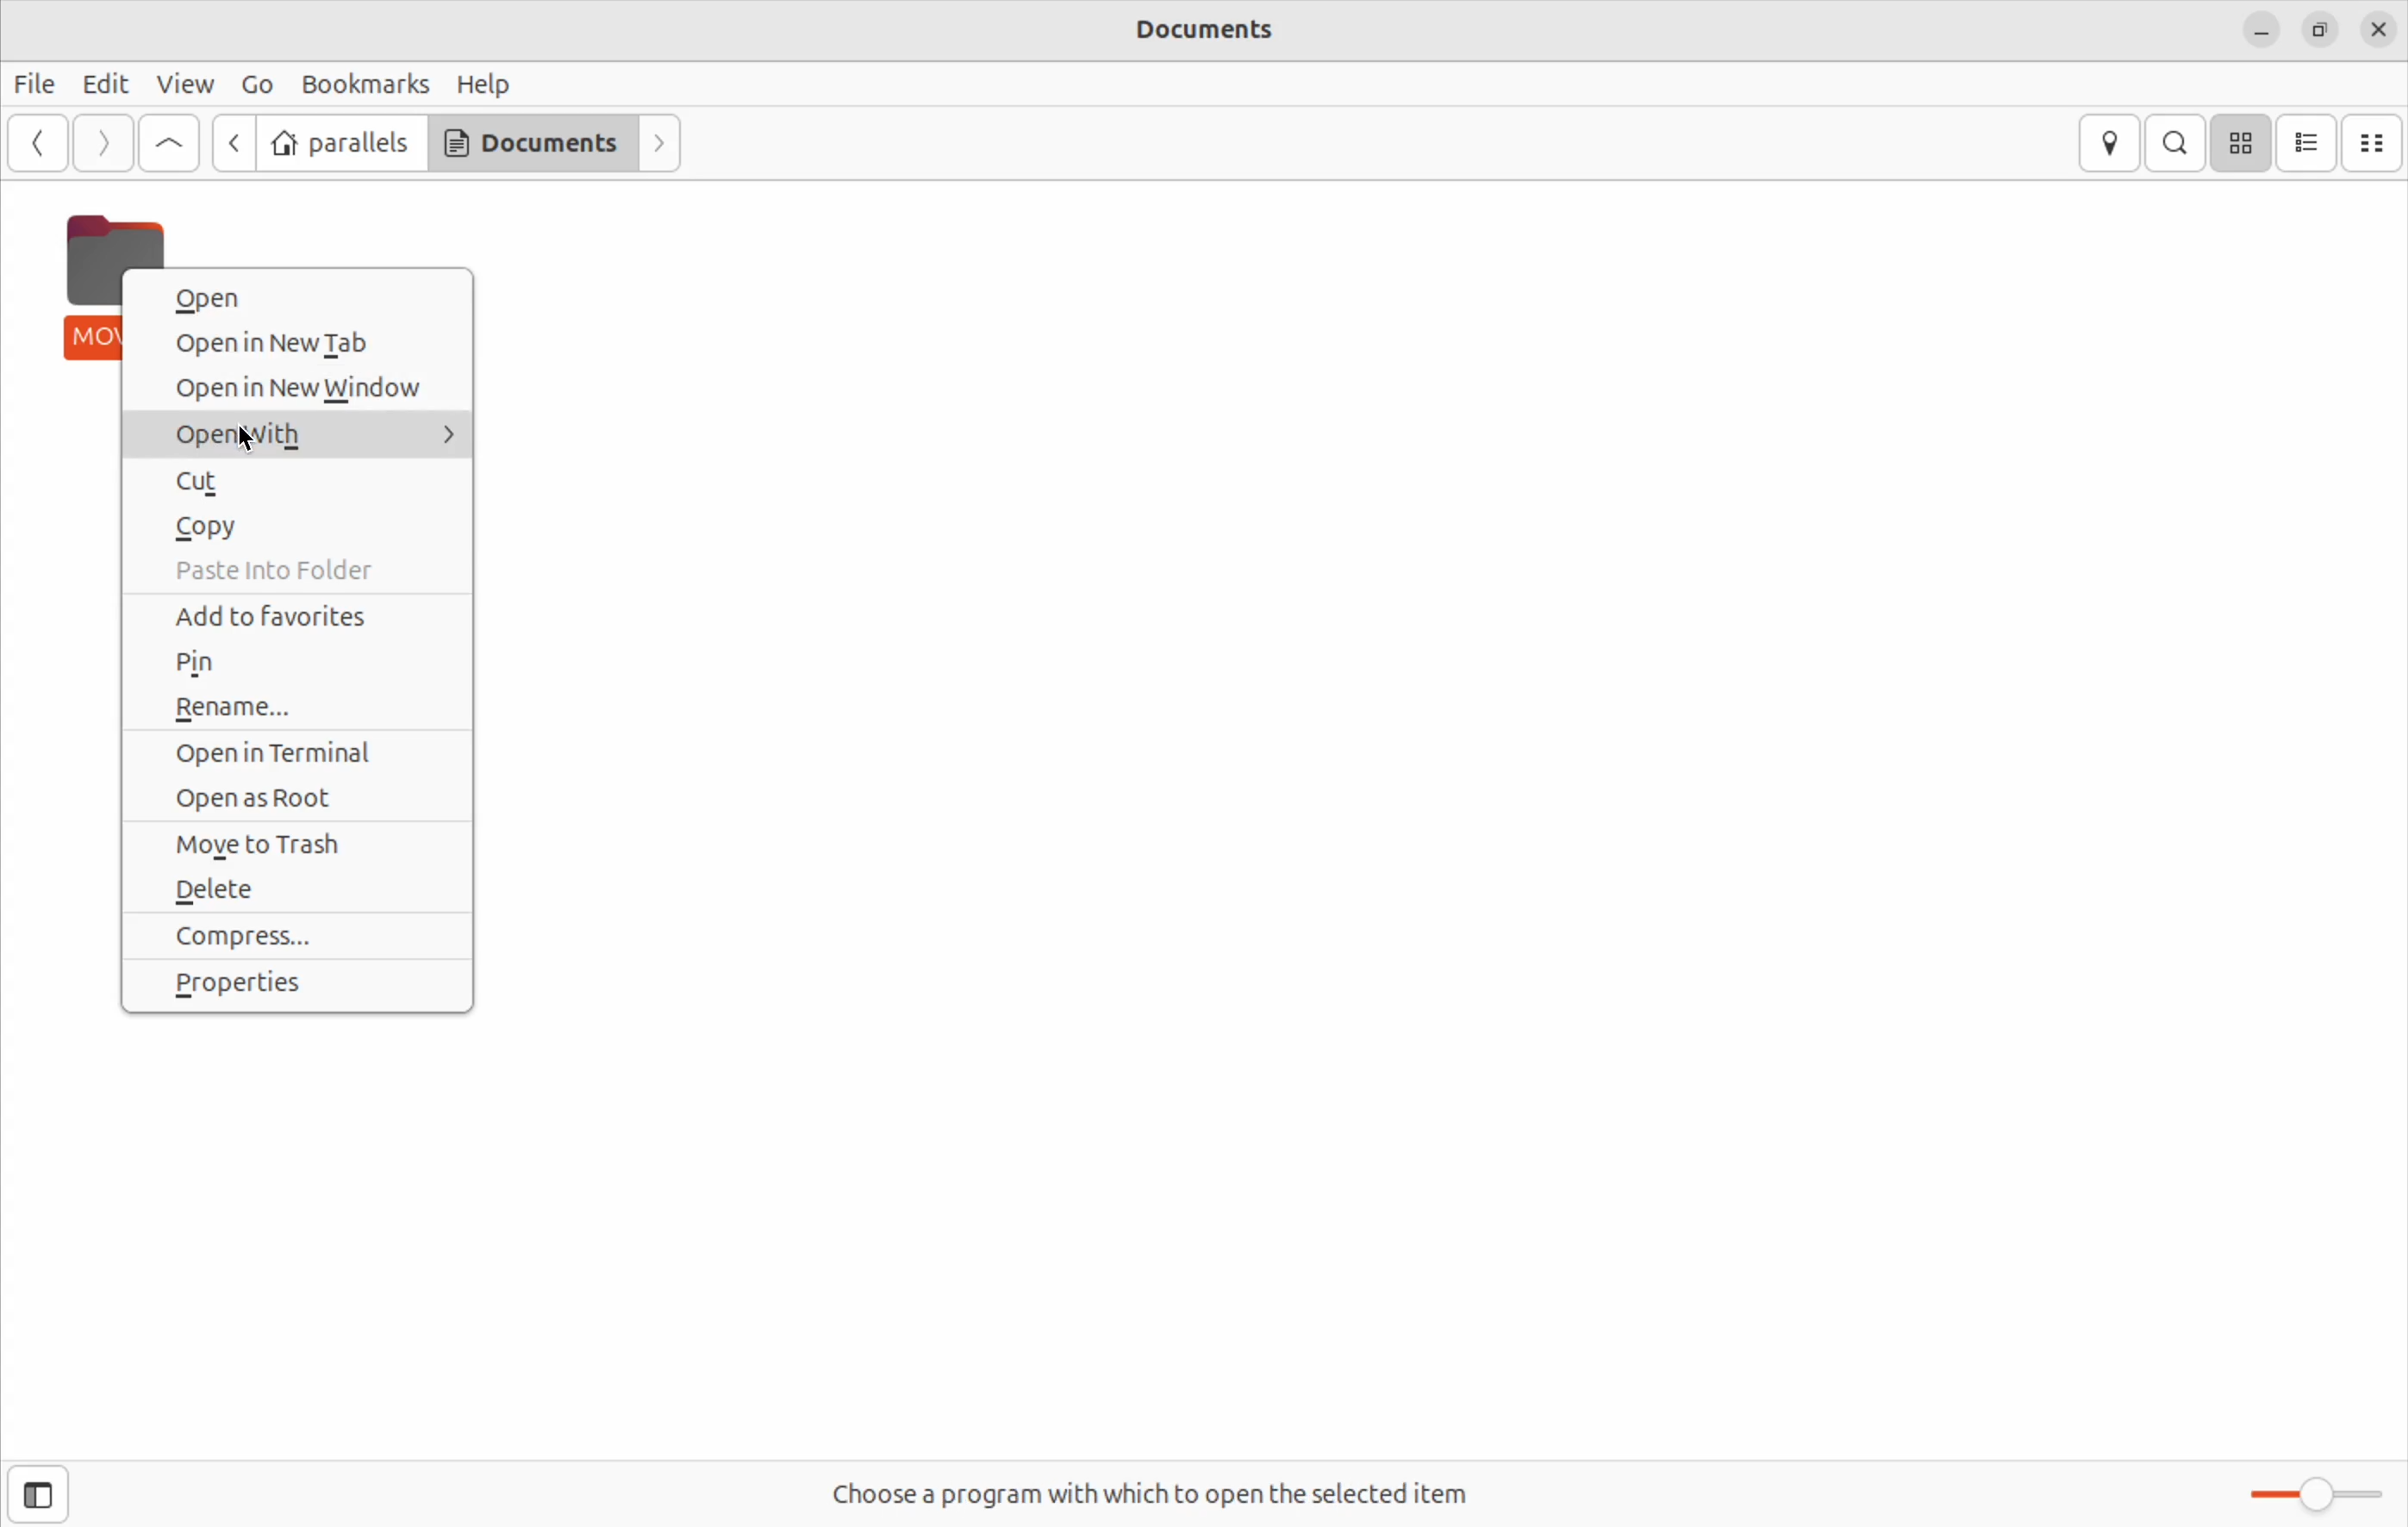  Describe the element at coordinates (186, 85) in the screenshot. I see `View` at that location.